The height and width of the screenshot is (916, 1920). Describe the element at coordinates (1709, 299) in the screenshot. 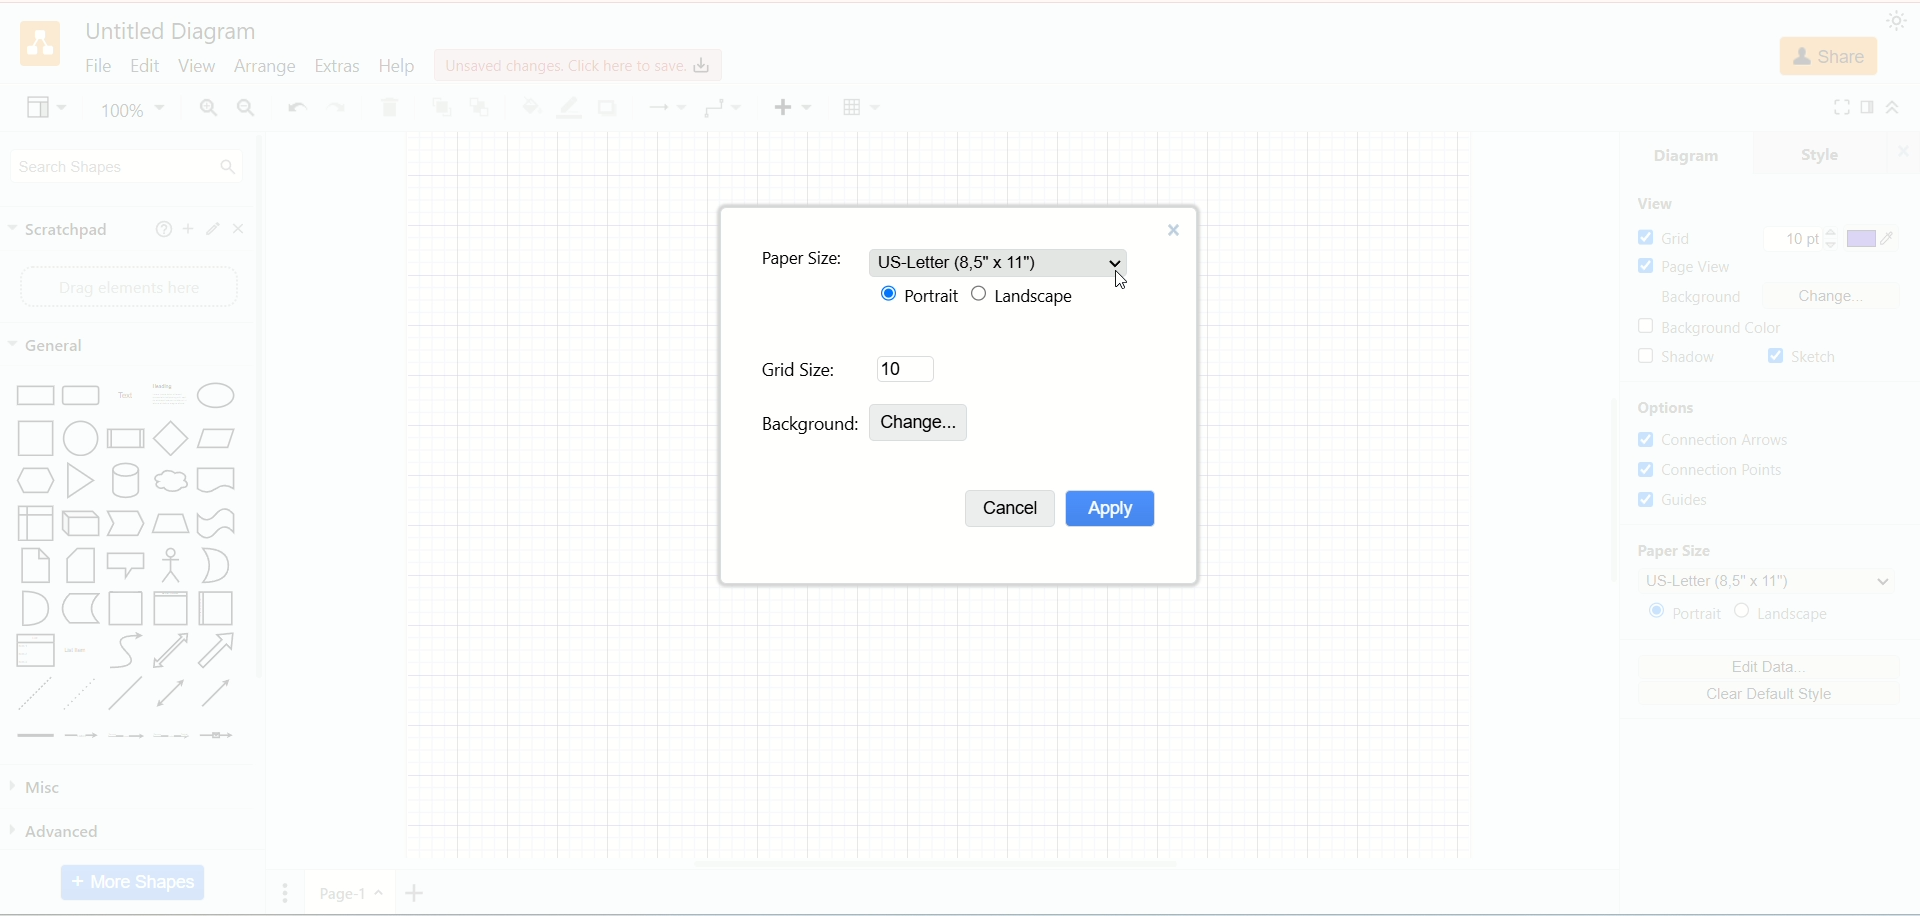

I see `background` at that location.